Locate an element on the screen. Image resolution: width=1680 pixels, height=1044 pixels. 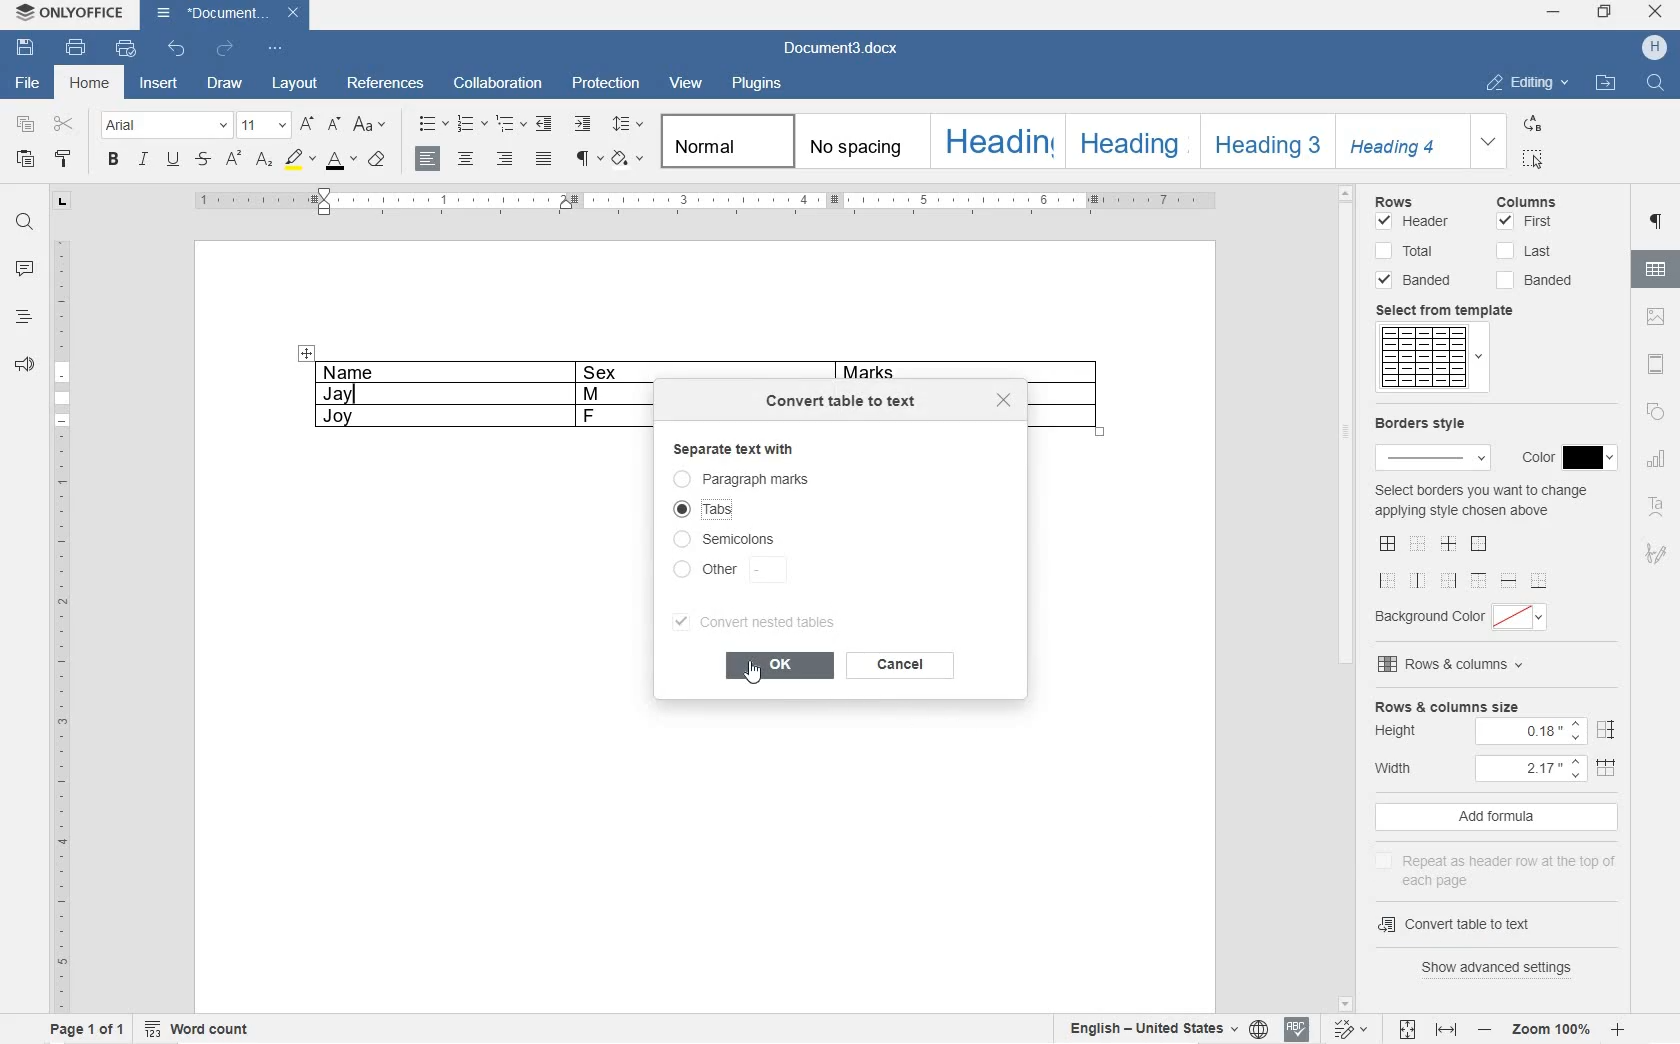
PASTE is located at coordinates (26, 160).